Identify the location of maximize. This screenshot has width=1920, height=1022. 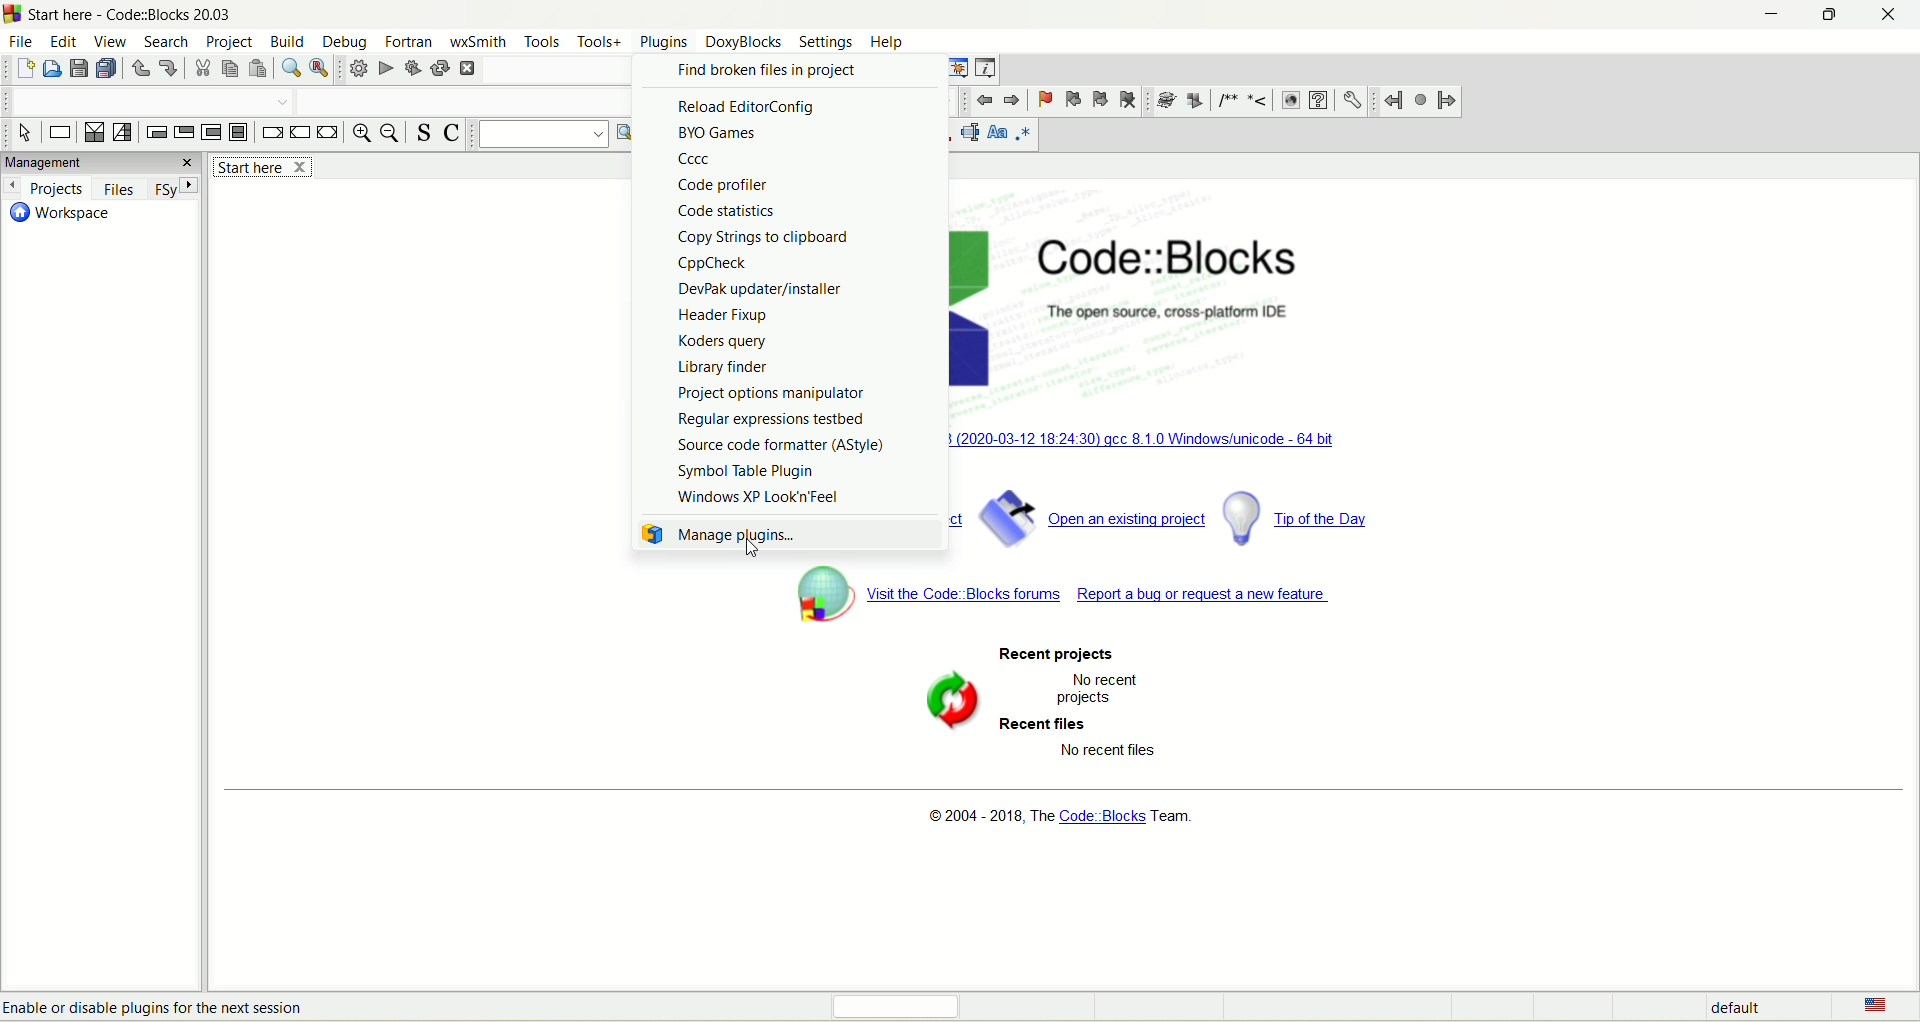
(1835, 12).